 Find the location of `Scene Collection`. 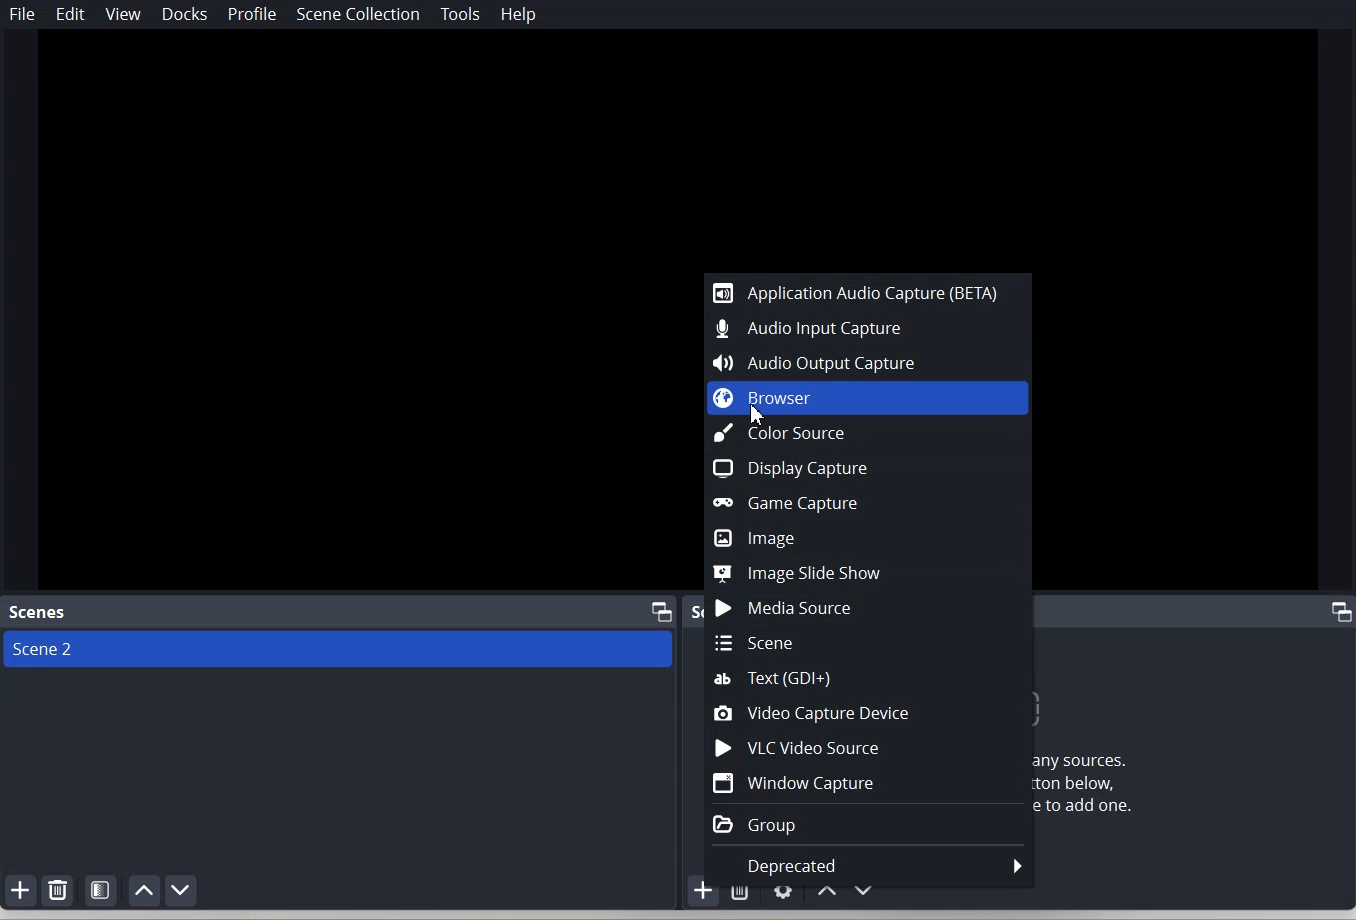

Scene Collection is located at coordinates (357, 14).